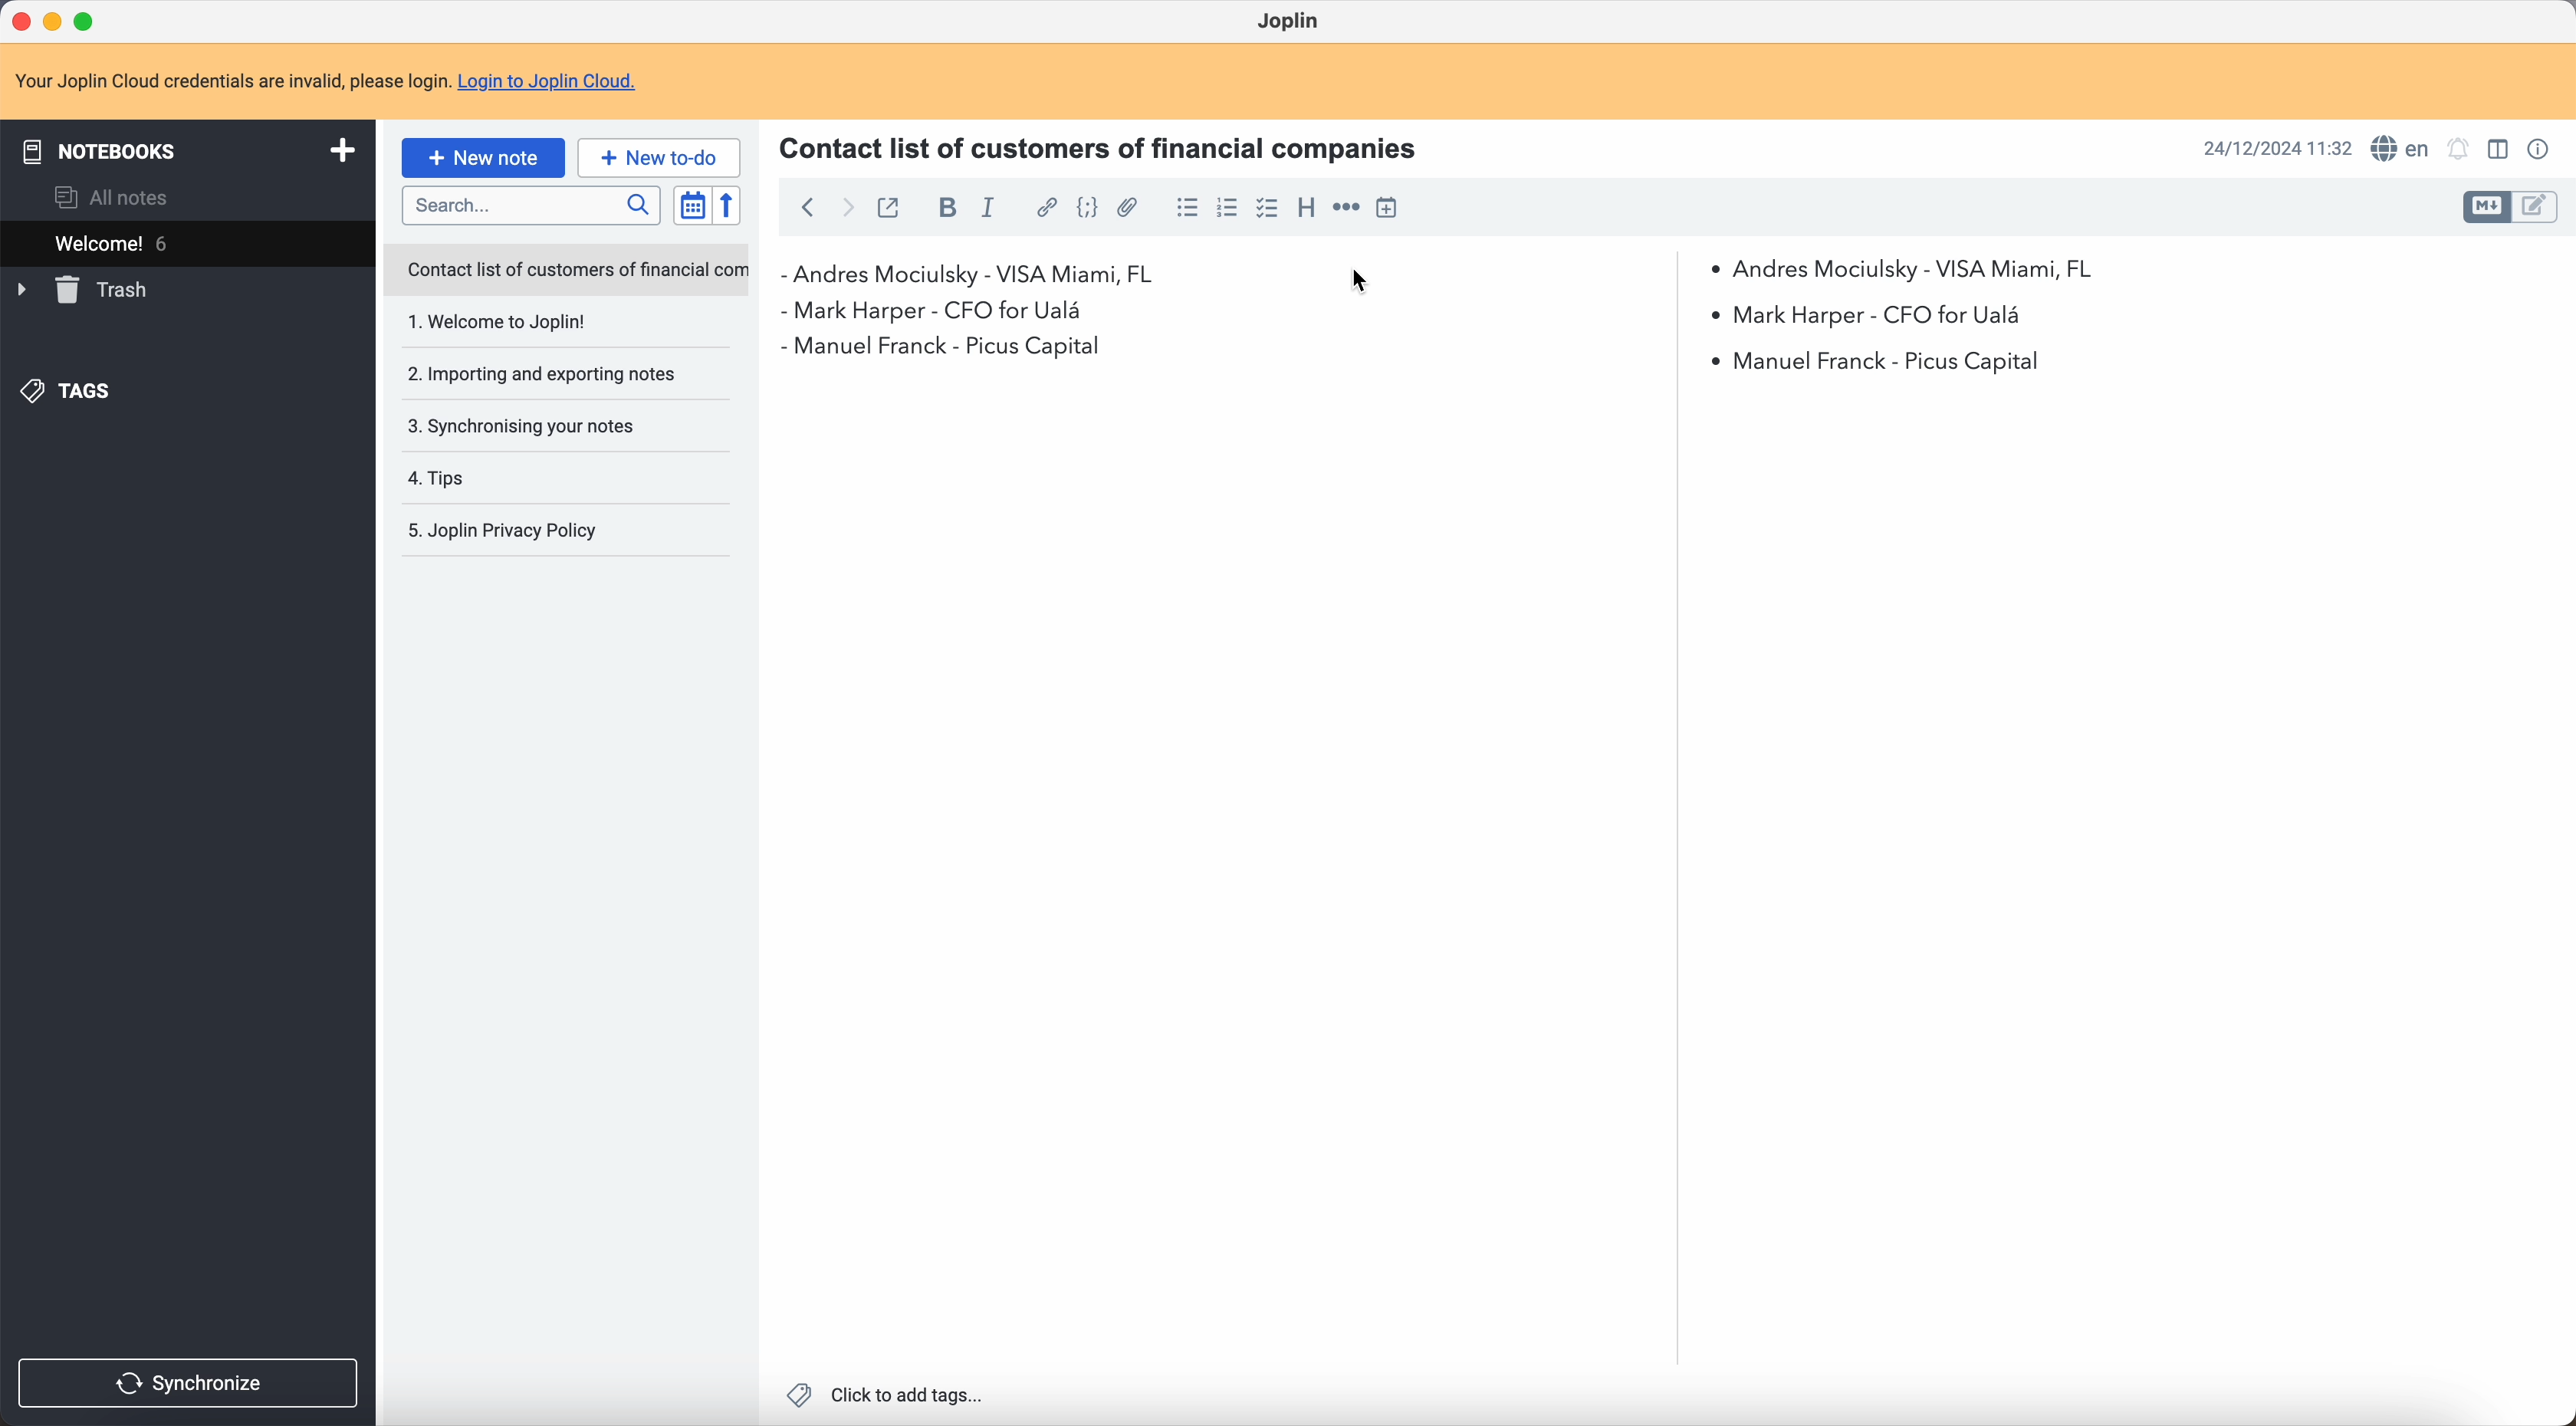 This screenshot has height=1426, width=2576. What do you see at coordinates (1359, 282) in the screenshot?
I see `cursor` at bounding box center [1359, 282].